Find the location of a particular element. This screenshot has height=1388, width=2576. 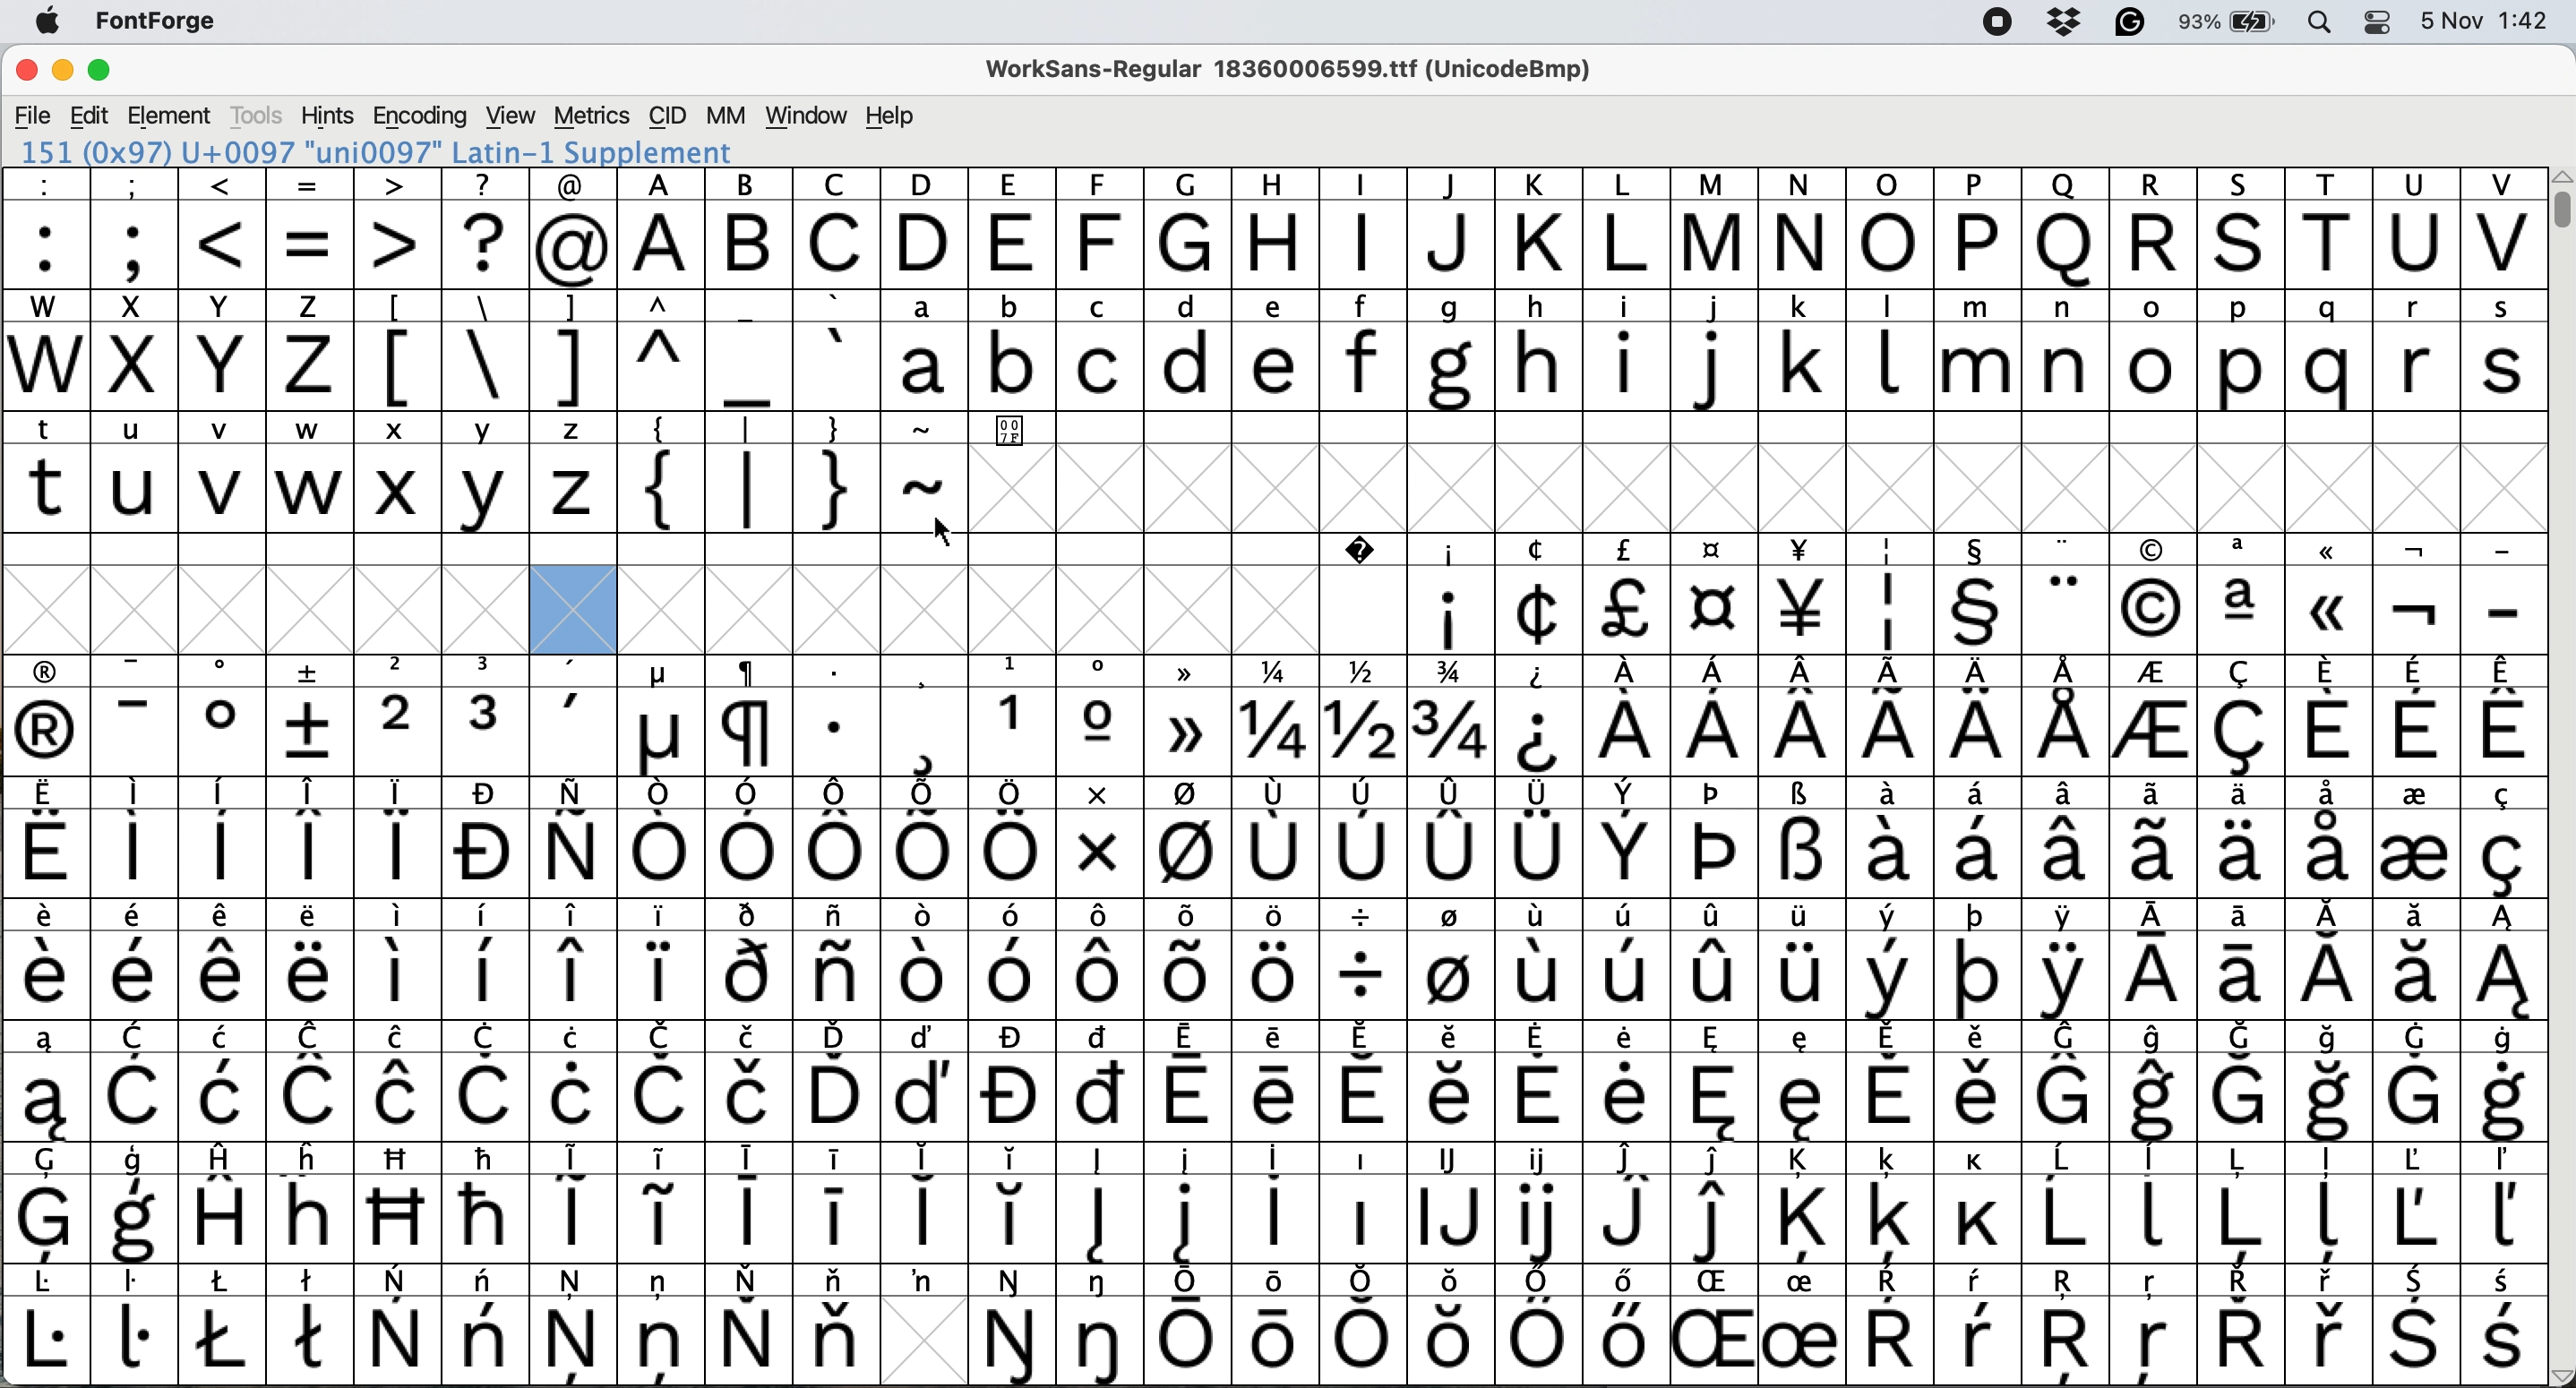

symbol is located at coordinates (1540, 1201).